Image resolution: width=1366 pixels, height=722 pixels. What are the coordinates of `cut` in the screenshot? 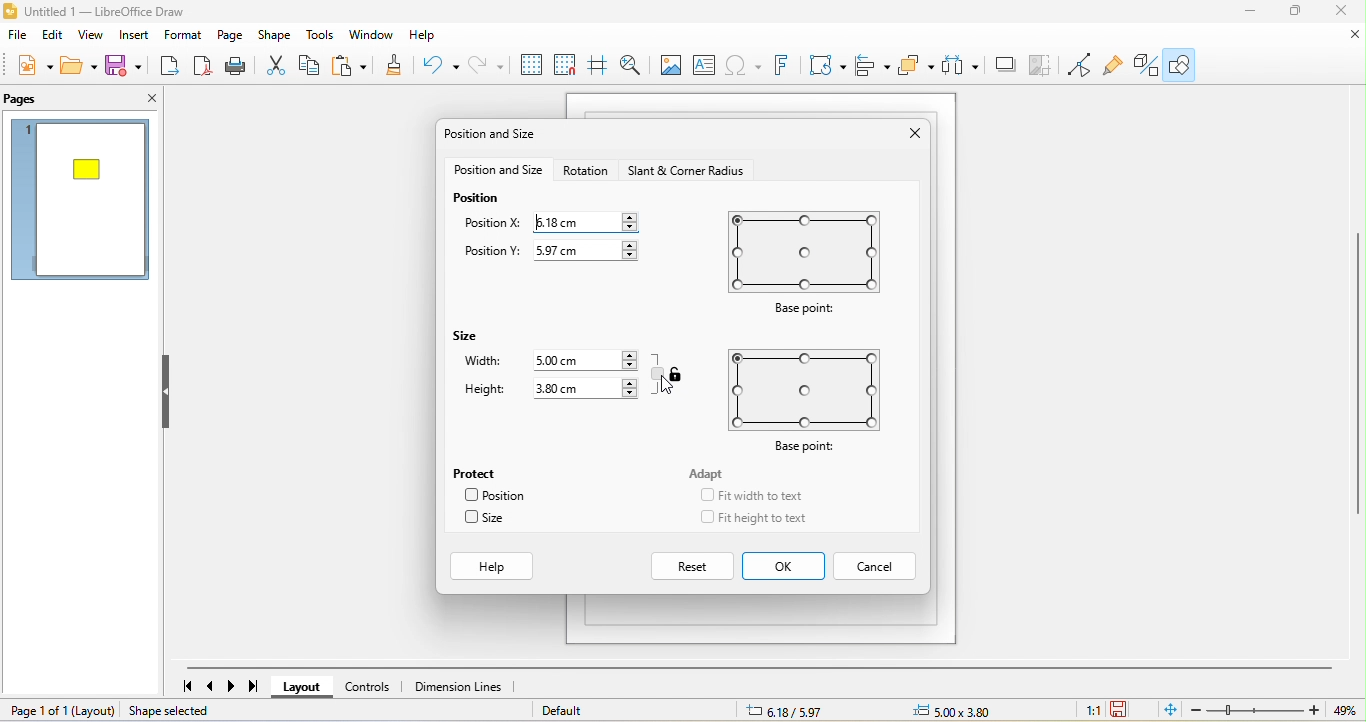 It's located at (275, 65).